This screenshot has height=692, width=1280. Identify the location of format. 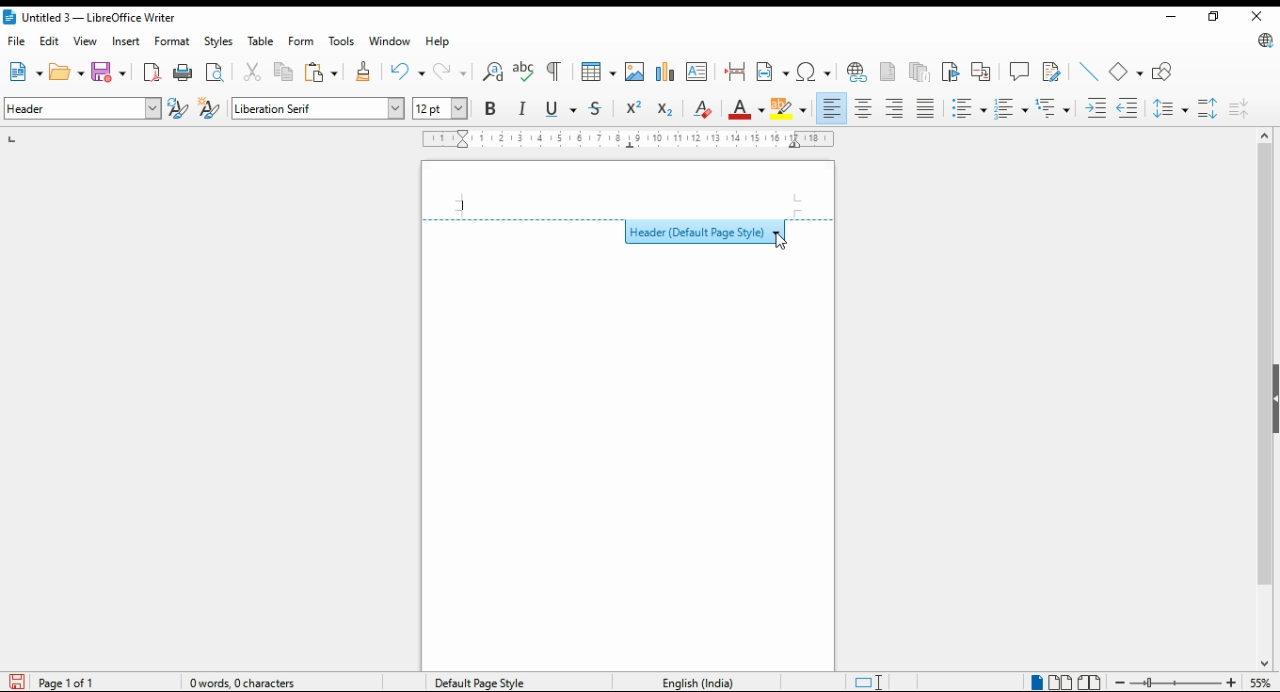
(174, 41).